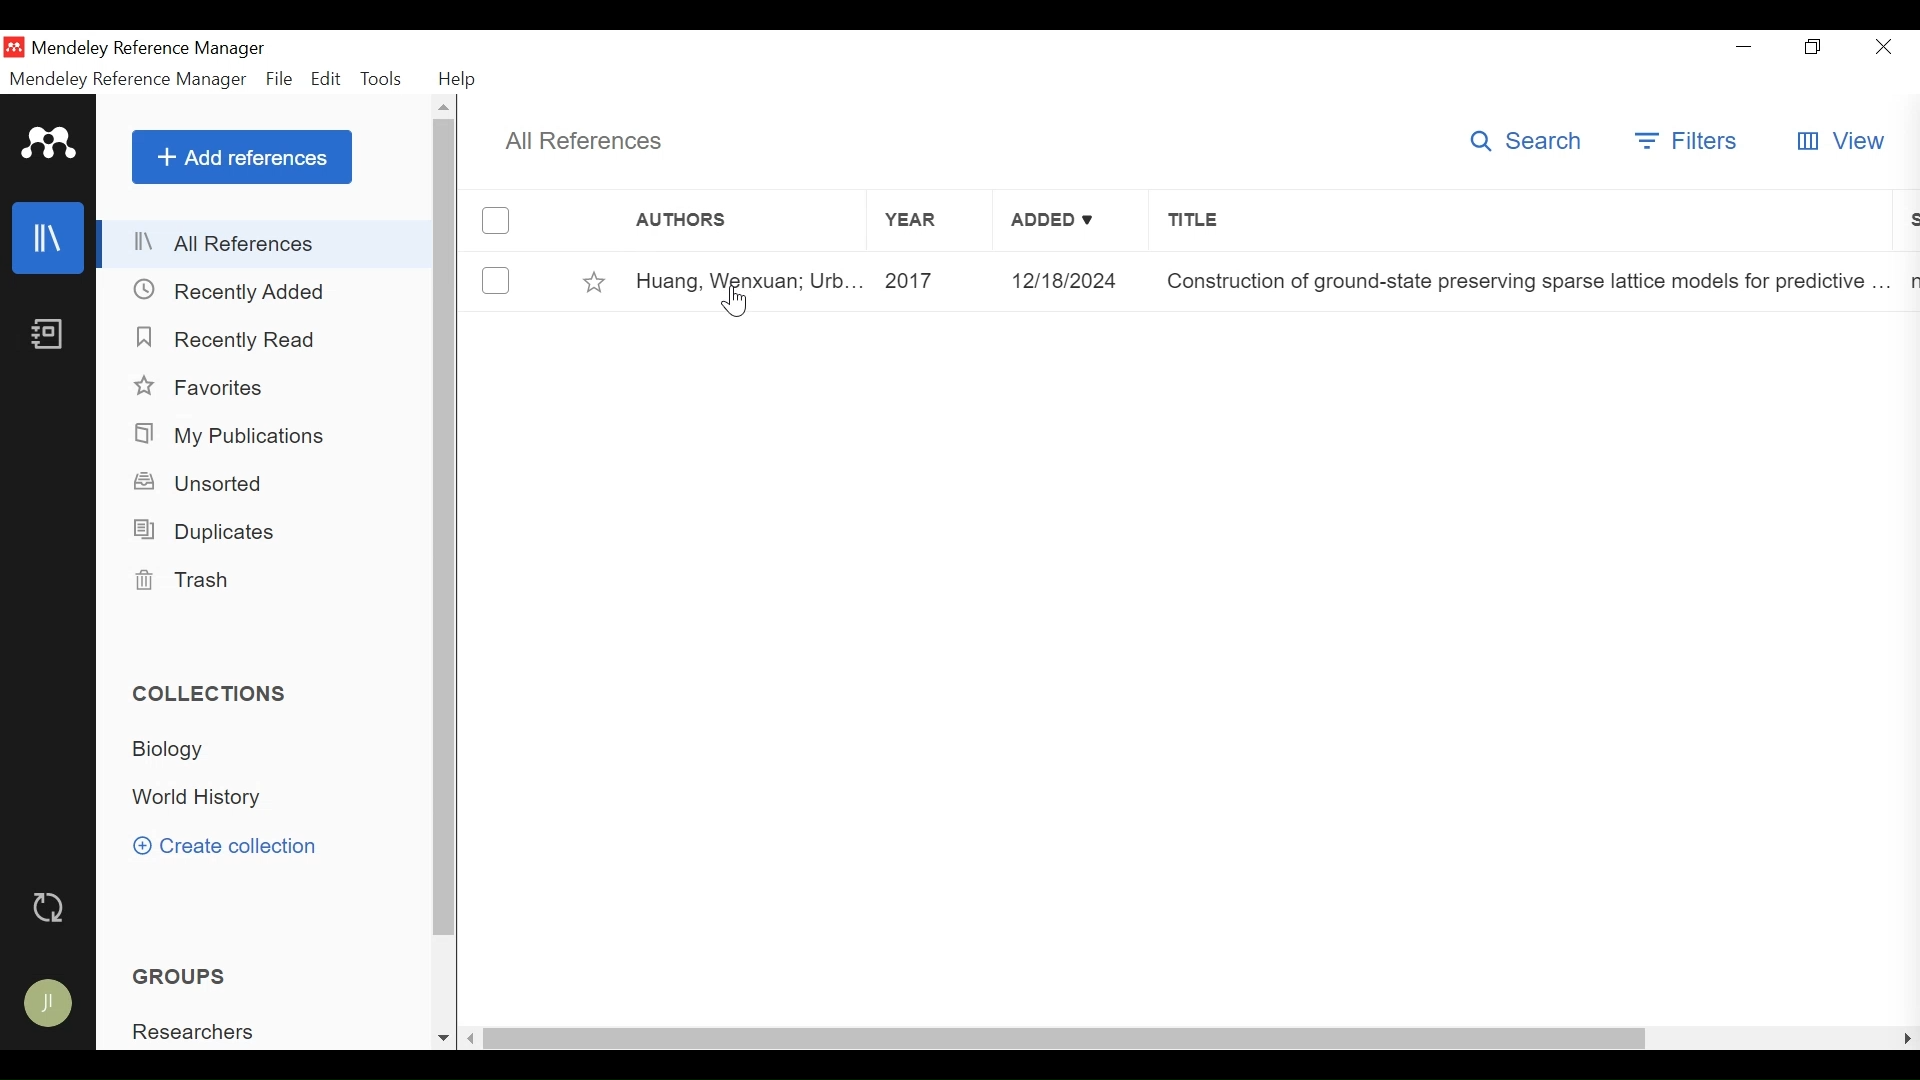 This screenshot has width=1920, height=1080. What do you see at coordinates (326, 79) in the screenshot?
I see `Edit` at bounding box center [326, 79].